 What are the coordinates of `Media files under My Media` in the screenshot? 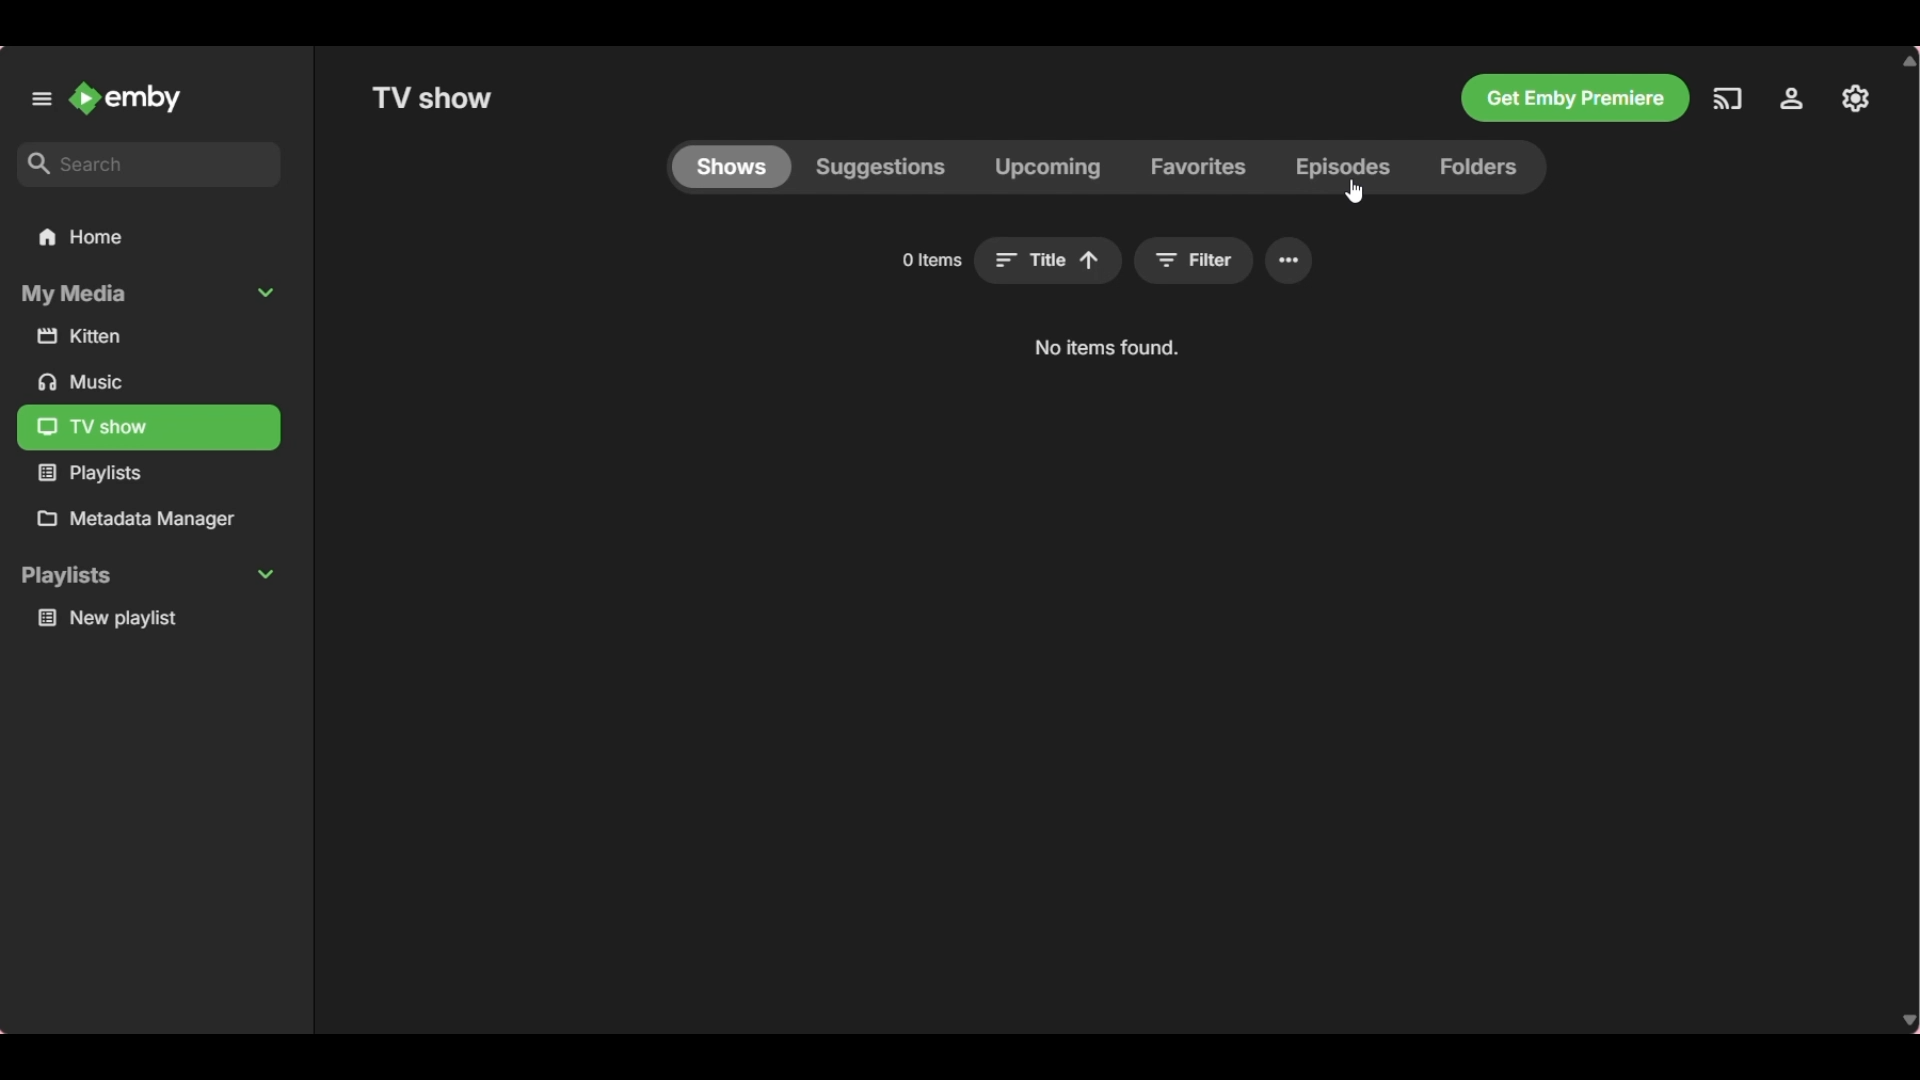 It's located at (89, 382).